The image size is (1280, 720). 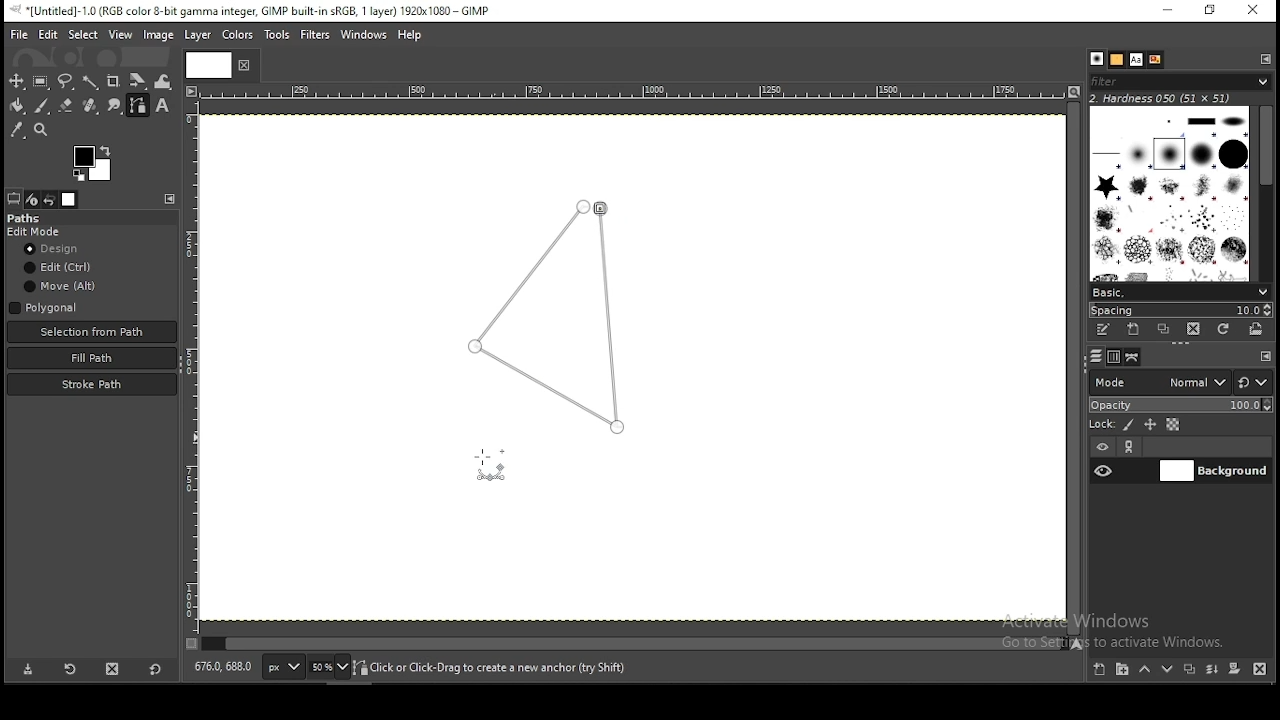 I want to click on brush presets, so click(x=1180, y=291).